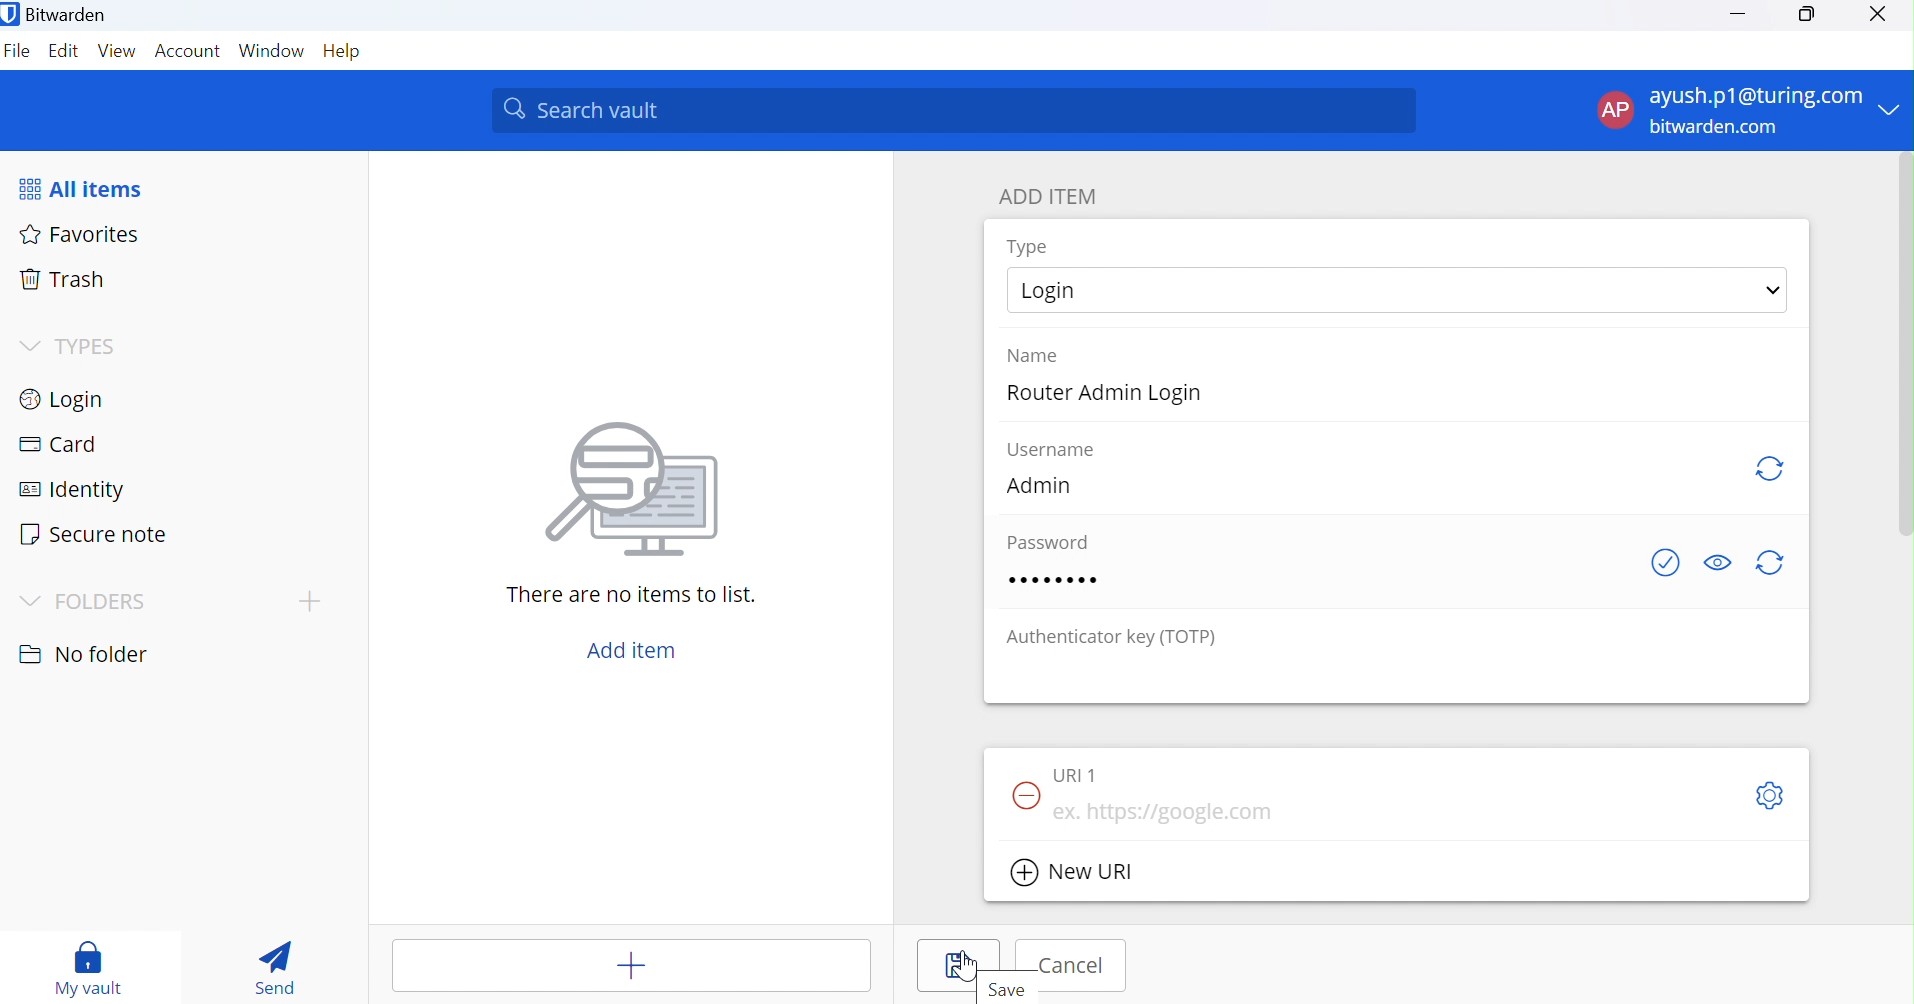 This screenshot has height=1004, width=1914. Describe the element at coordinates (1168, 813) in the screenshot. I see `https://google ta` at that location.